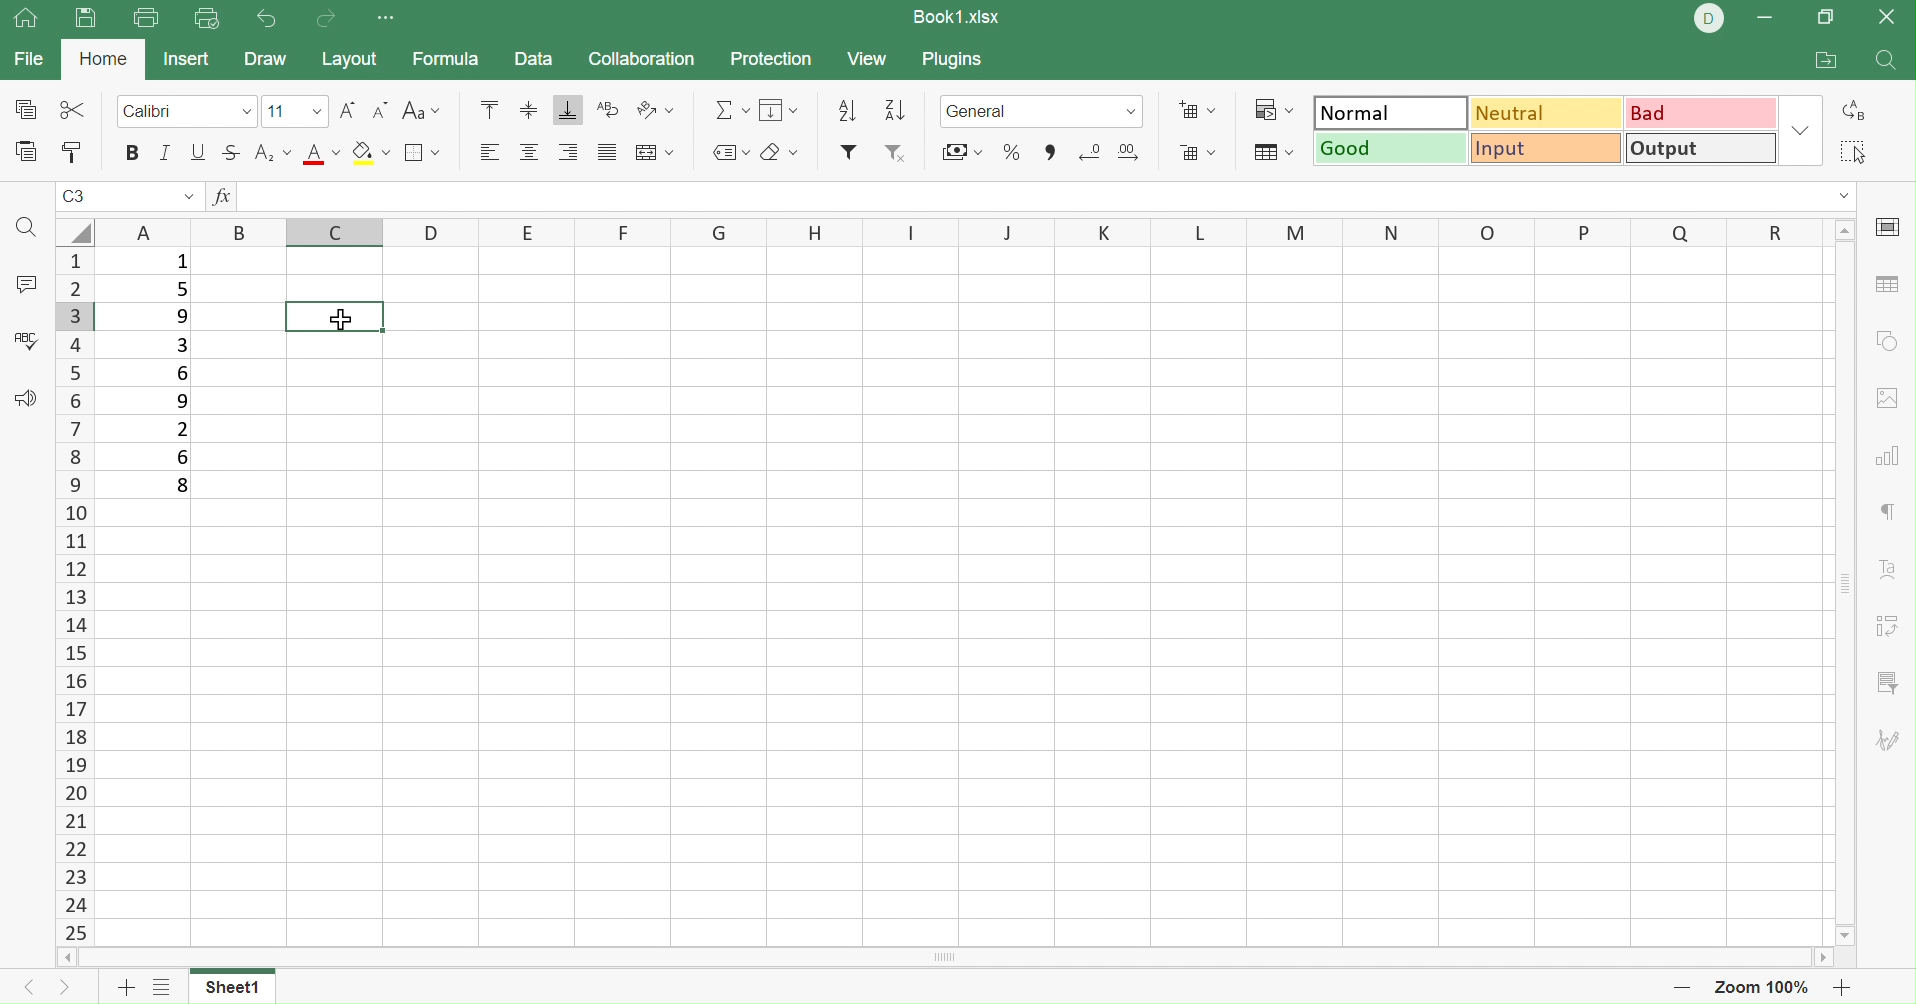 The image size is (1916, 1004). Describe the element at coordinates (187, 113) in the screenshot. I see `Font` at that location.